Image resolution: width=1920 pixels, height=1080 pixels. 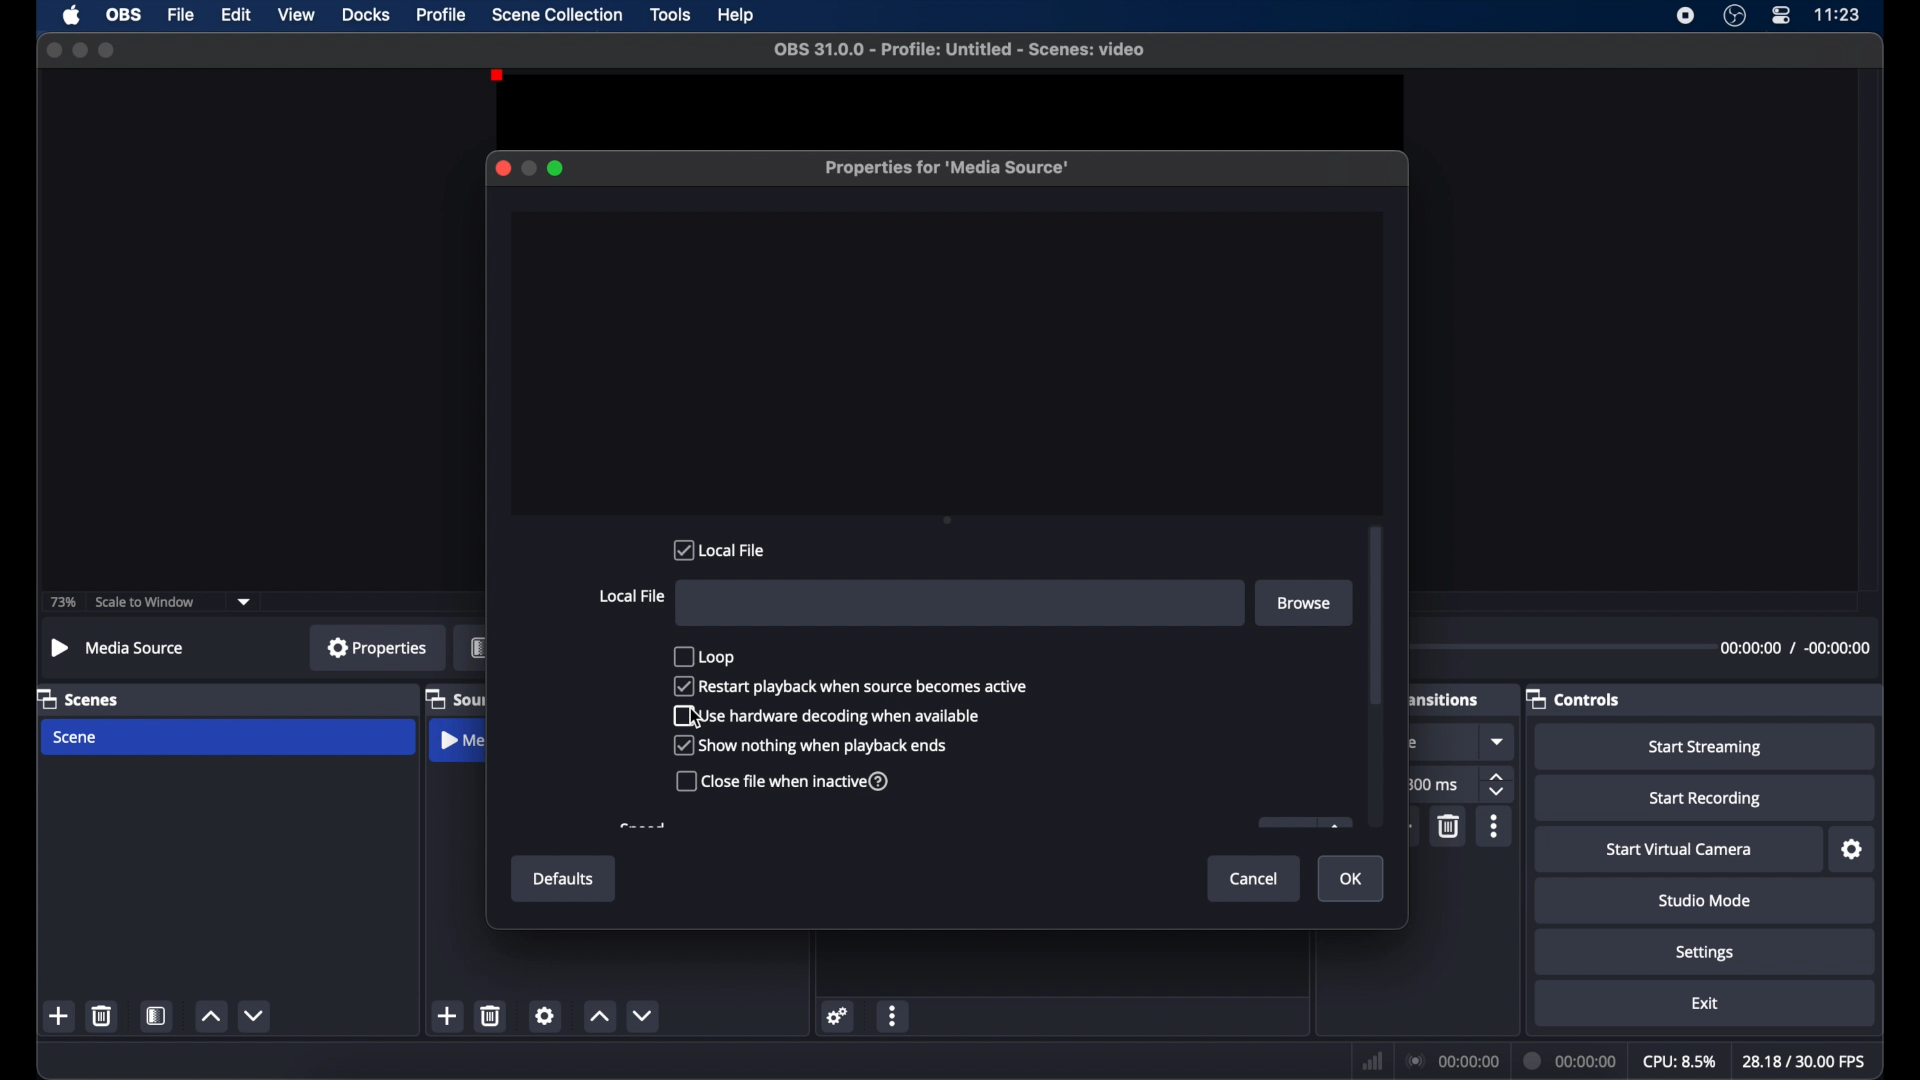 What do you see at coordinates (704, 657) in the screenshot?
I see `loop` at bounding box center [704, 657].